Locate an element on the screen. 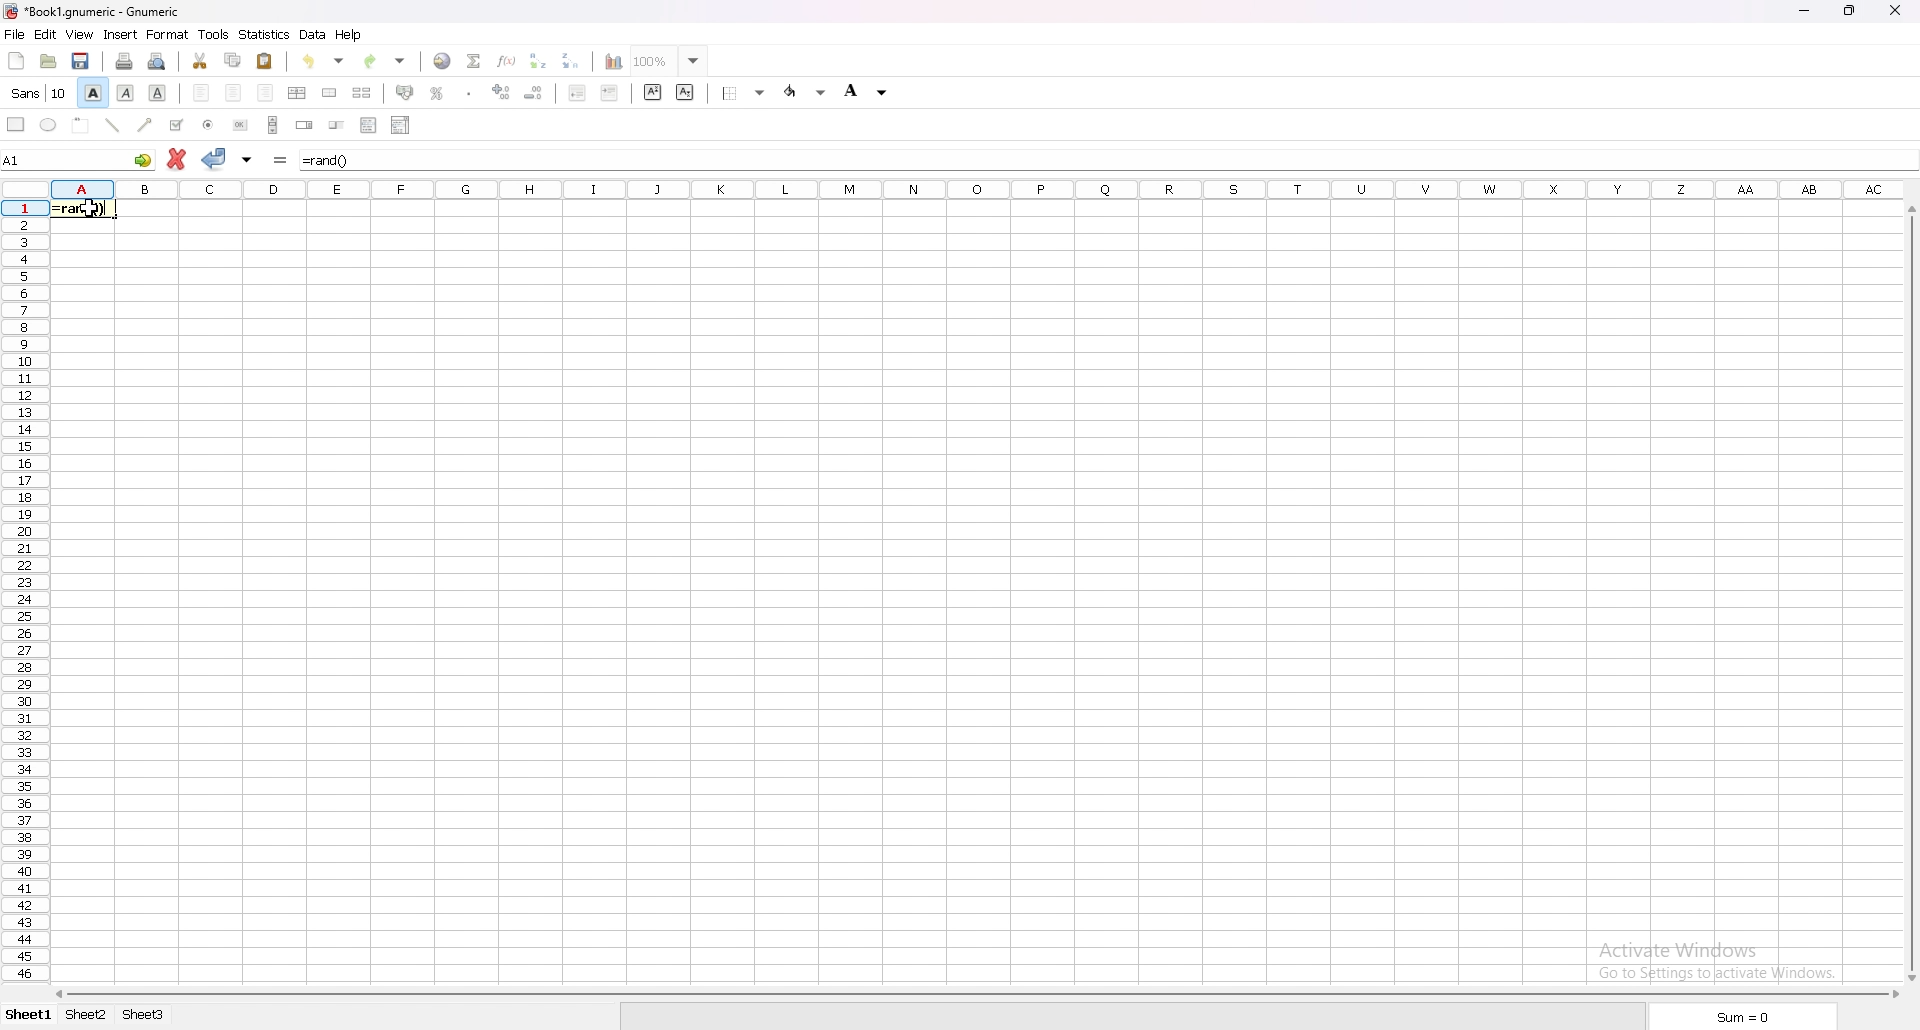  accept changes is located at coordinates (215, 158).